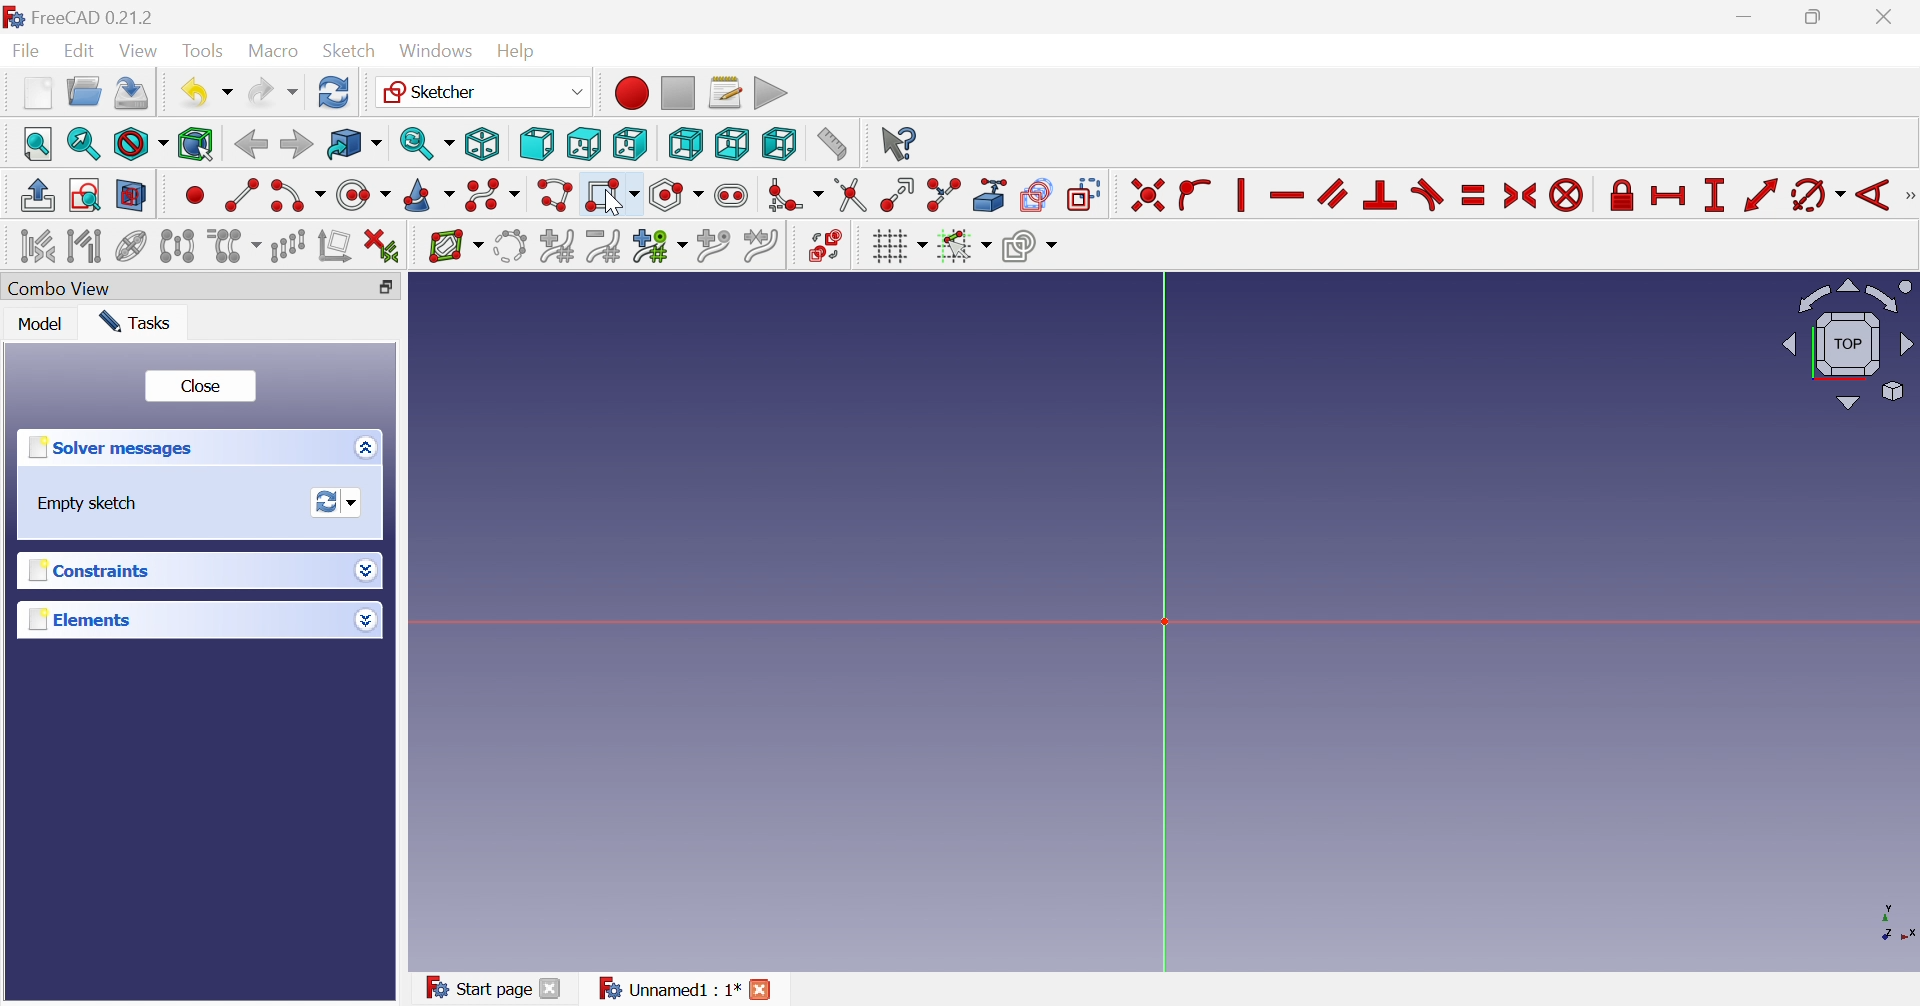 This screenshot has height=1006, width=1920. Describe the element at coordinates (361, 449) in the screenshot. I see `Options` at that location.